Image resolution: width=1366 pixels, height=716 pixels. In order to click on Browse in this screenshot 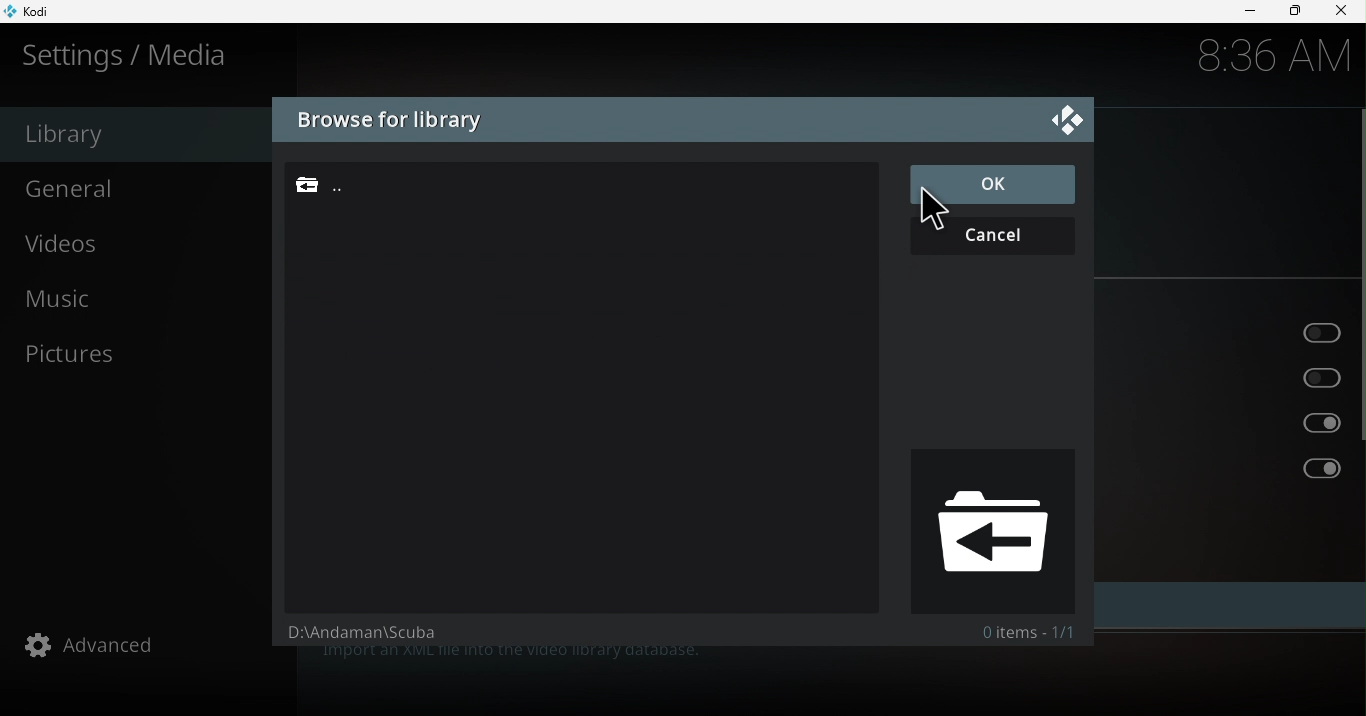, I will do `click(564, 184)`.